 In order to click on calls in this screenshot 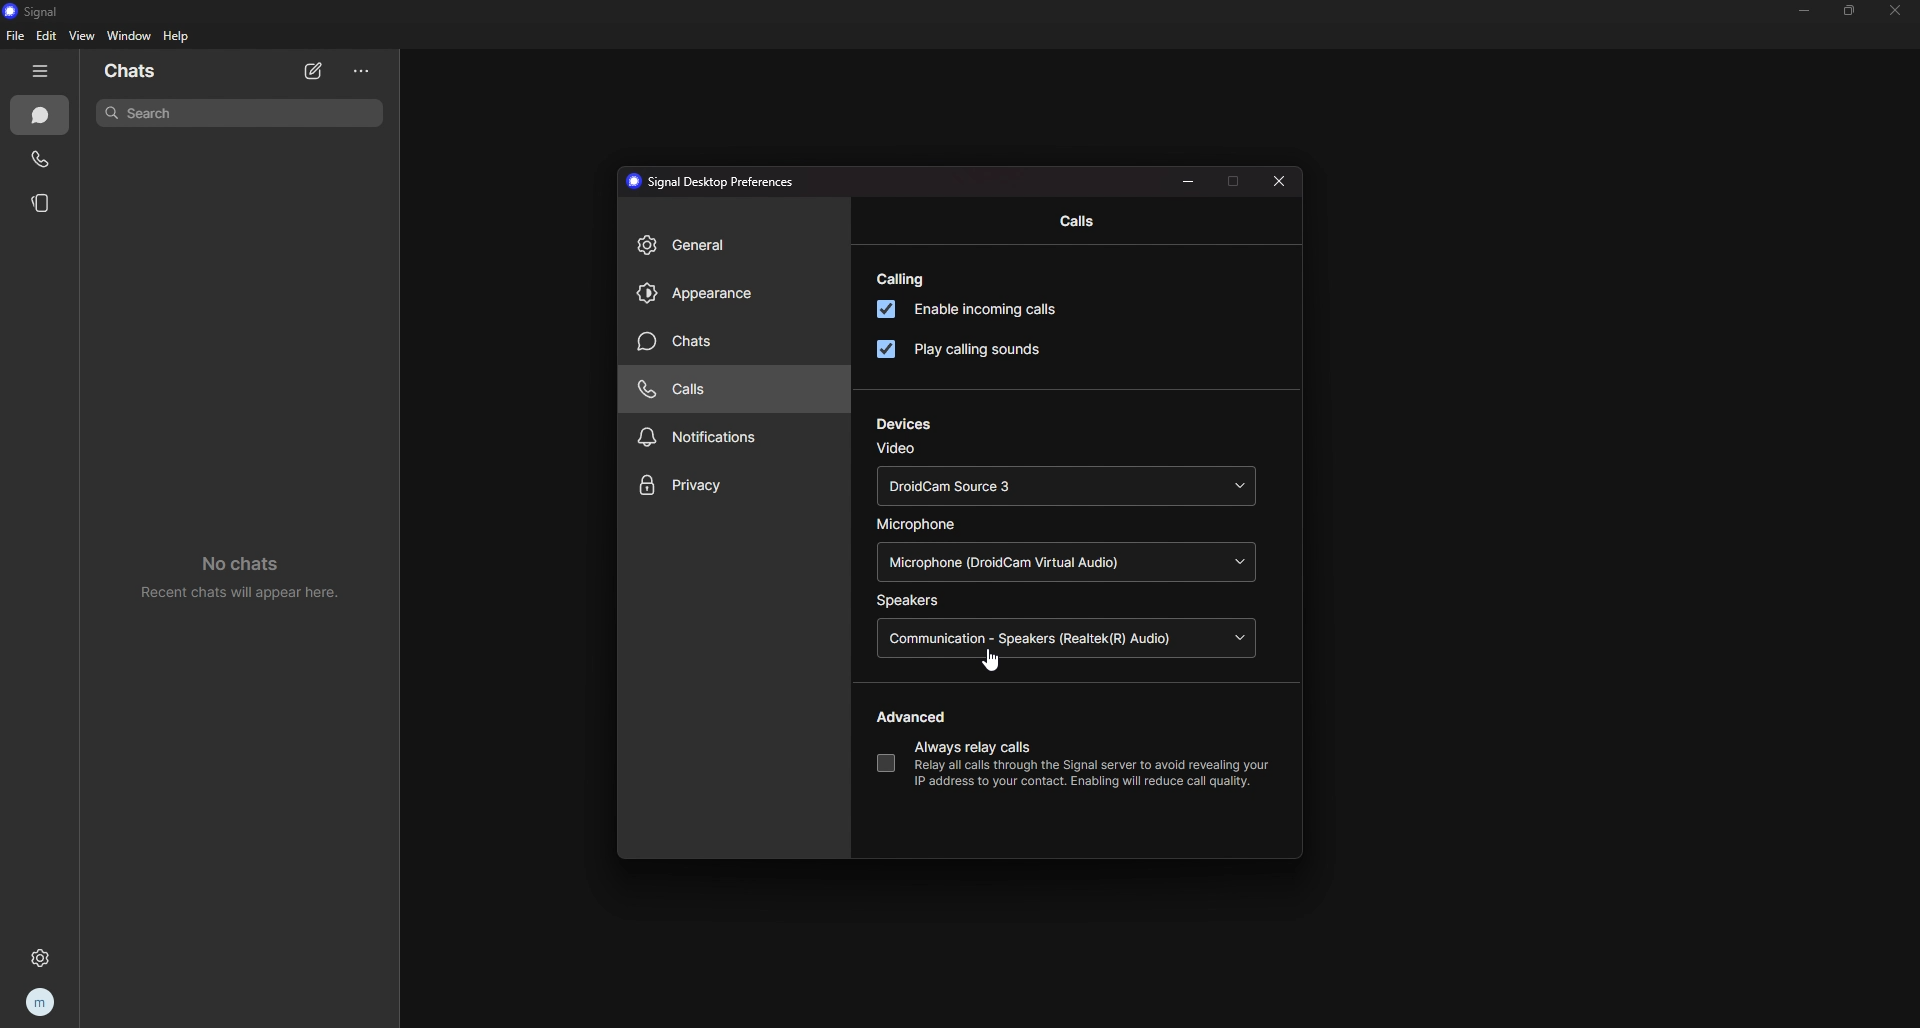, I will do `click(41, 159)`.